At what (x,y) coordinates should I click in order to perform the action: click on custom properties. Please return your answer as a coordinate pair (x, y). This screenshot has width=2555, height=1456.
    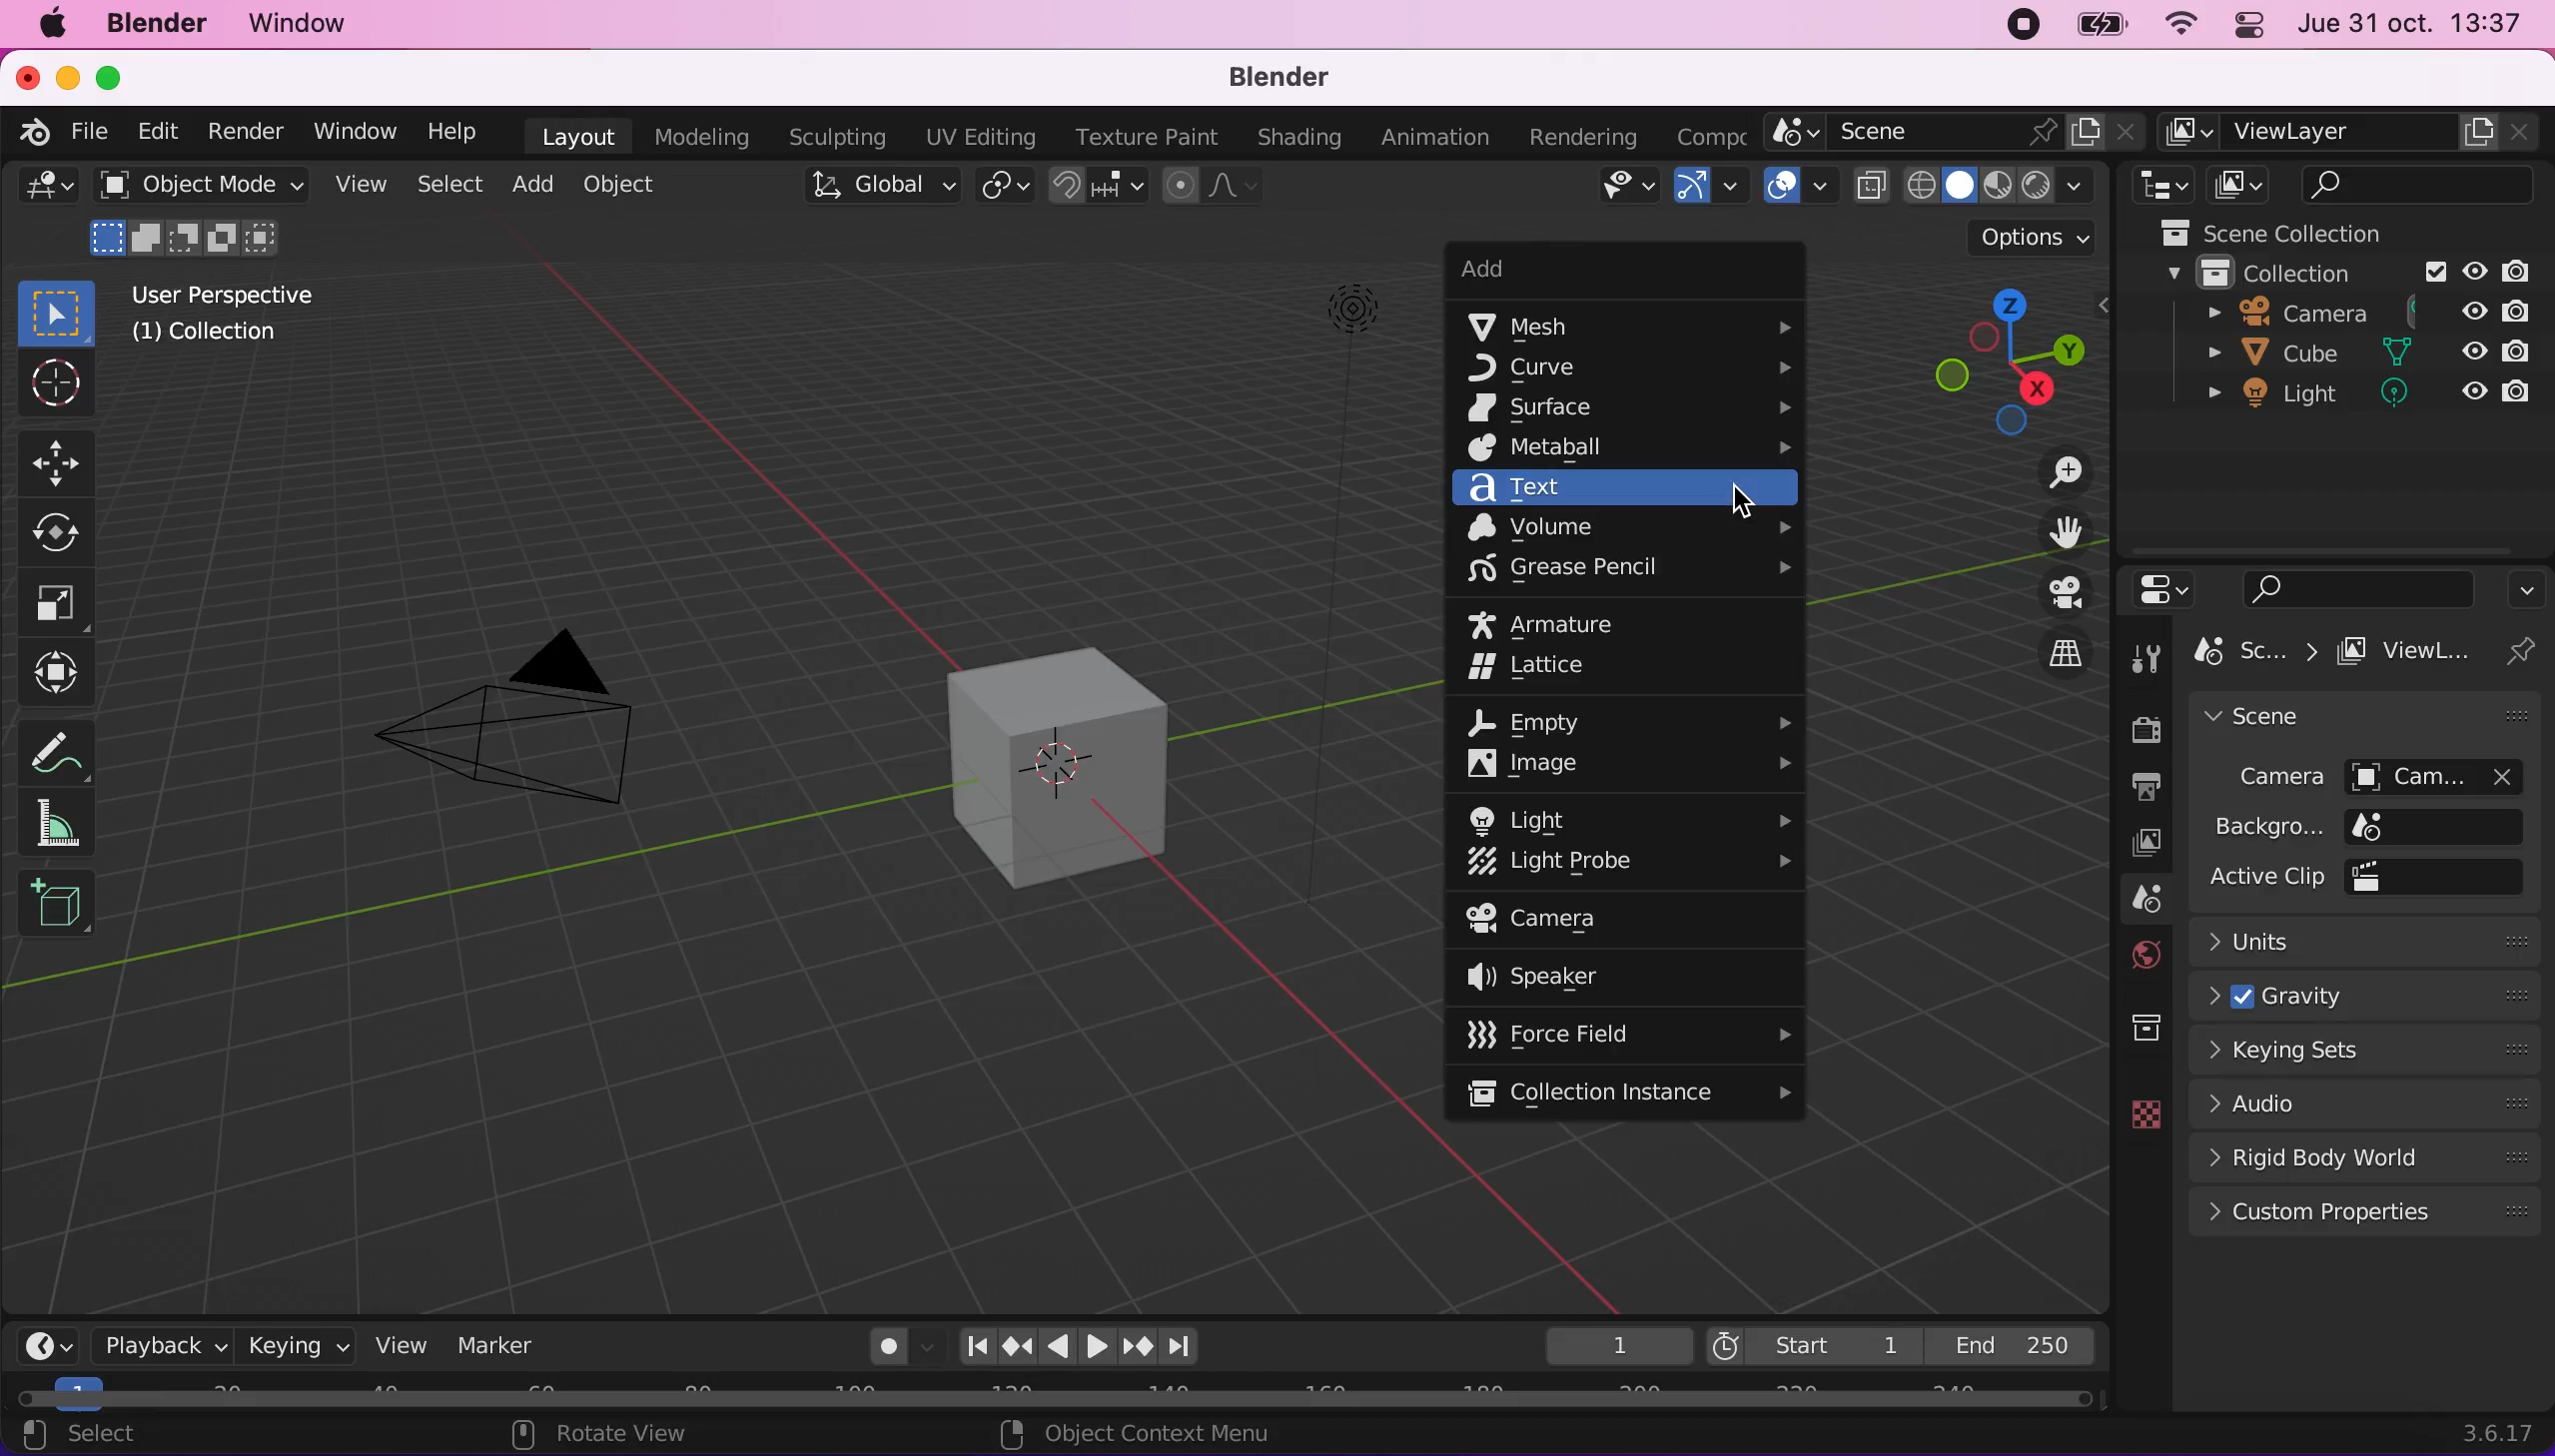
    Looking at the image, I should click on (2368, 1214).